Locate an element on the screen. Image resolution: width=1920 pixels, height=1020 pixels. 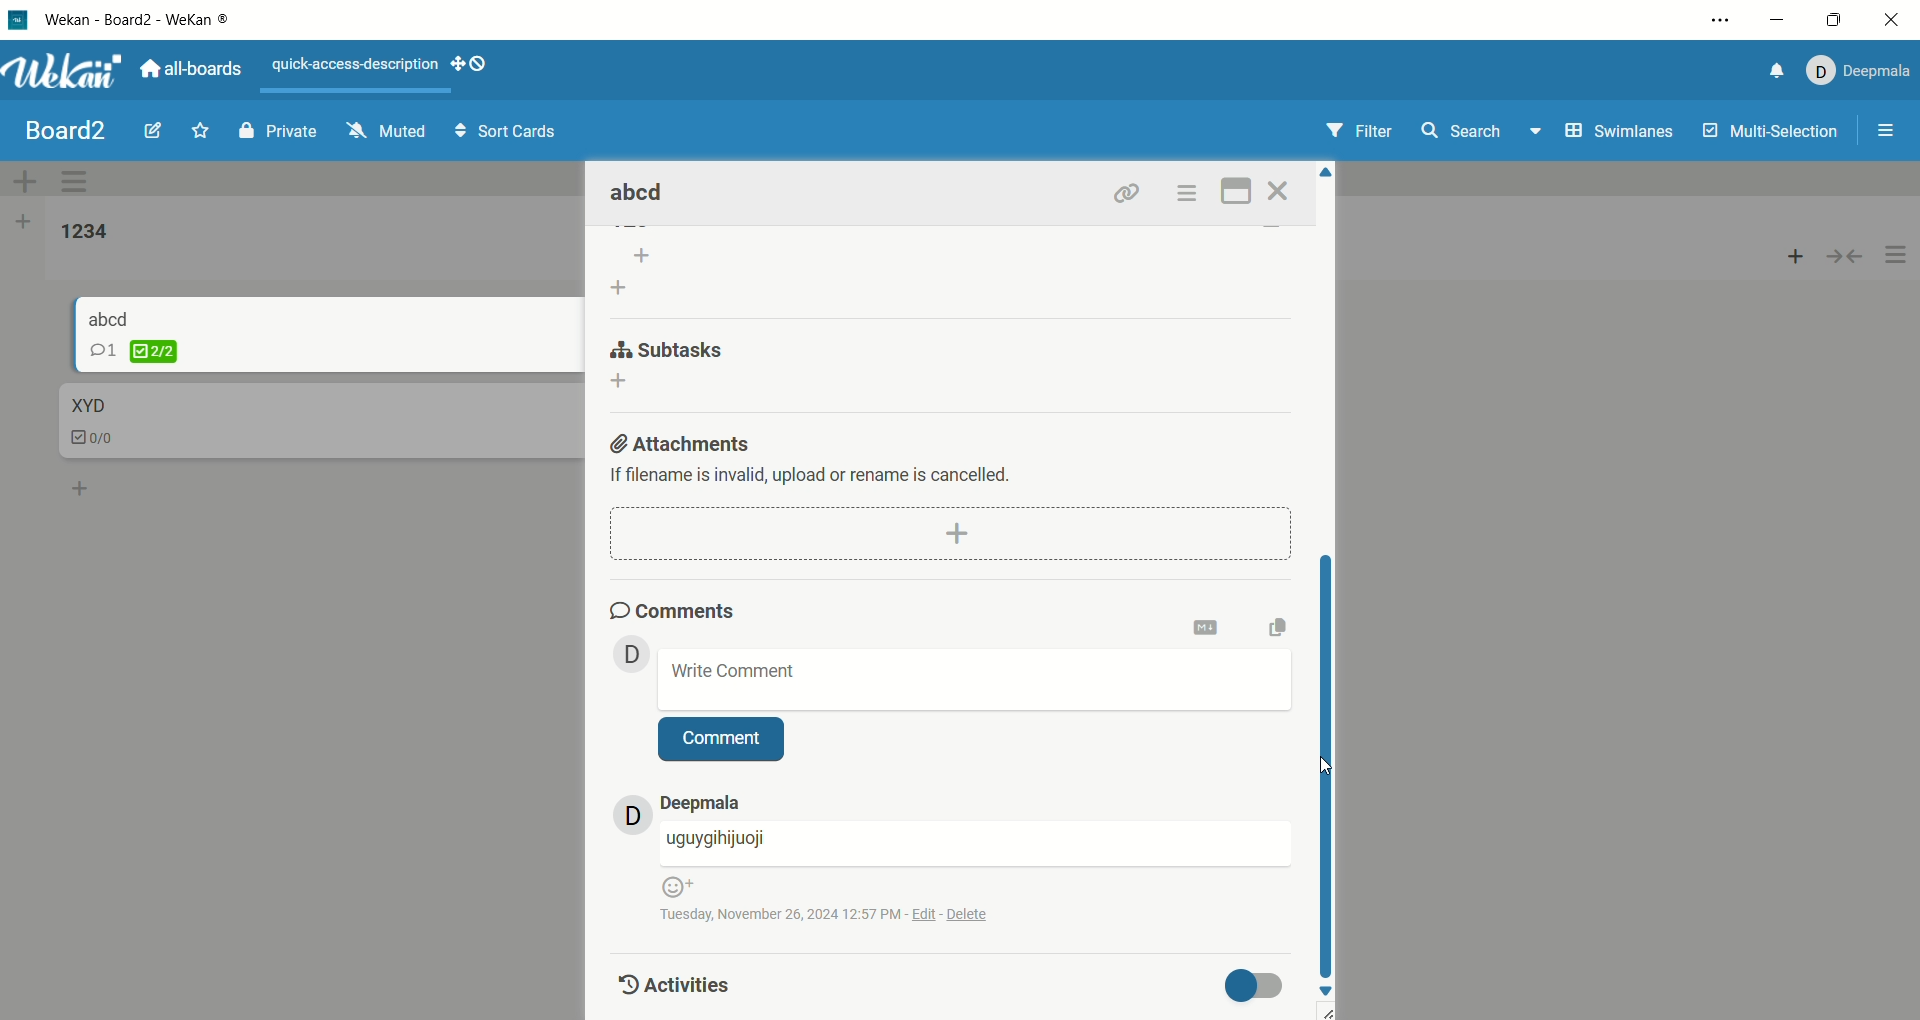
card title is located at coordinates (86, 406).